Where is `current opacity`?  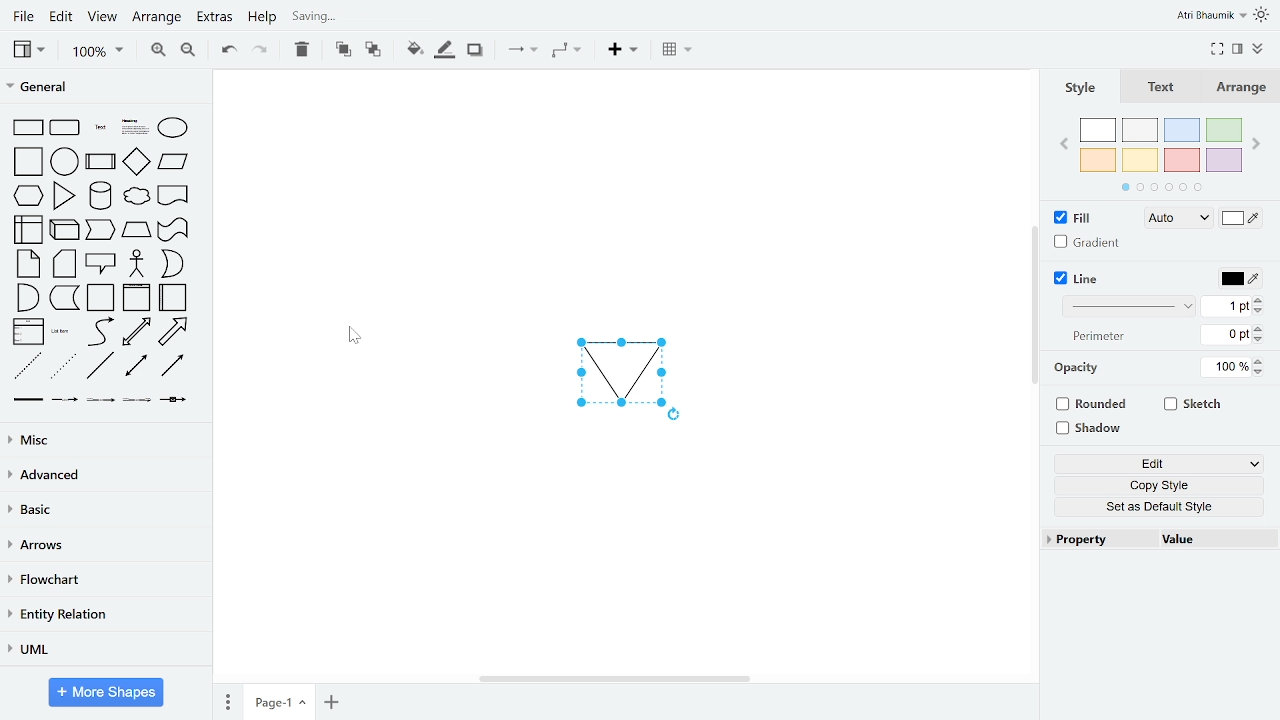
current opacity is located at coordinates (1223, 368).